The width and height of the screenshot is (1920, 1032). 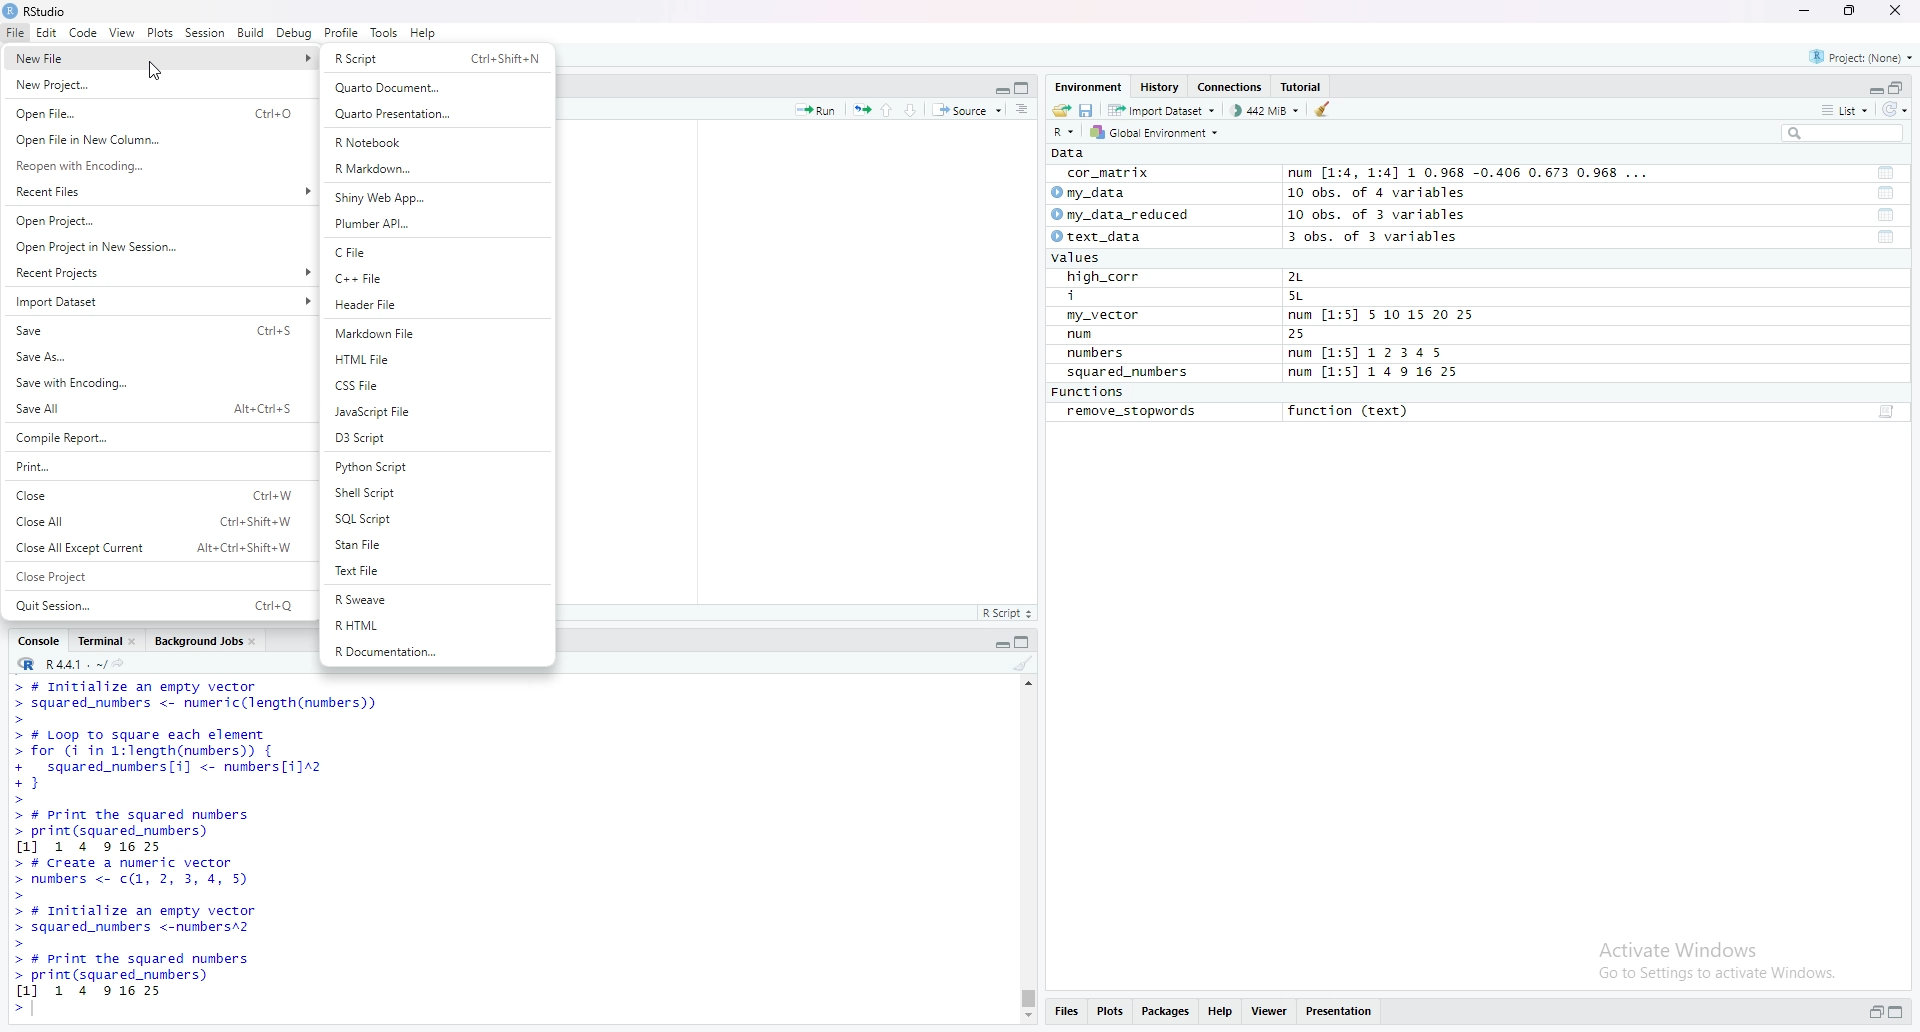 I want to click on R Markdown., so click(x=438, y=167).